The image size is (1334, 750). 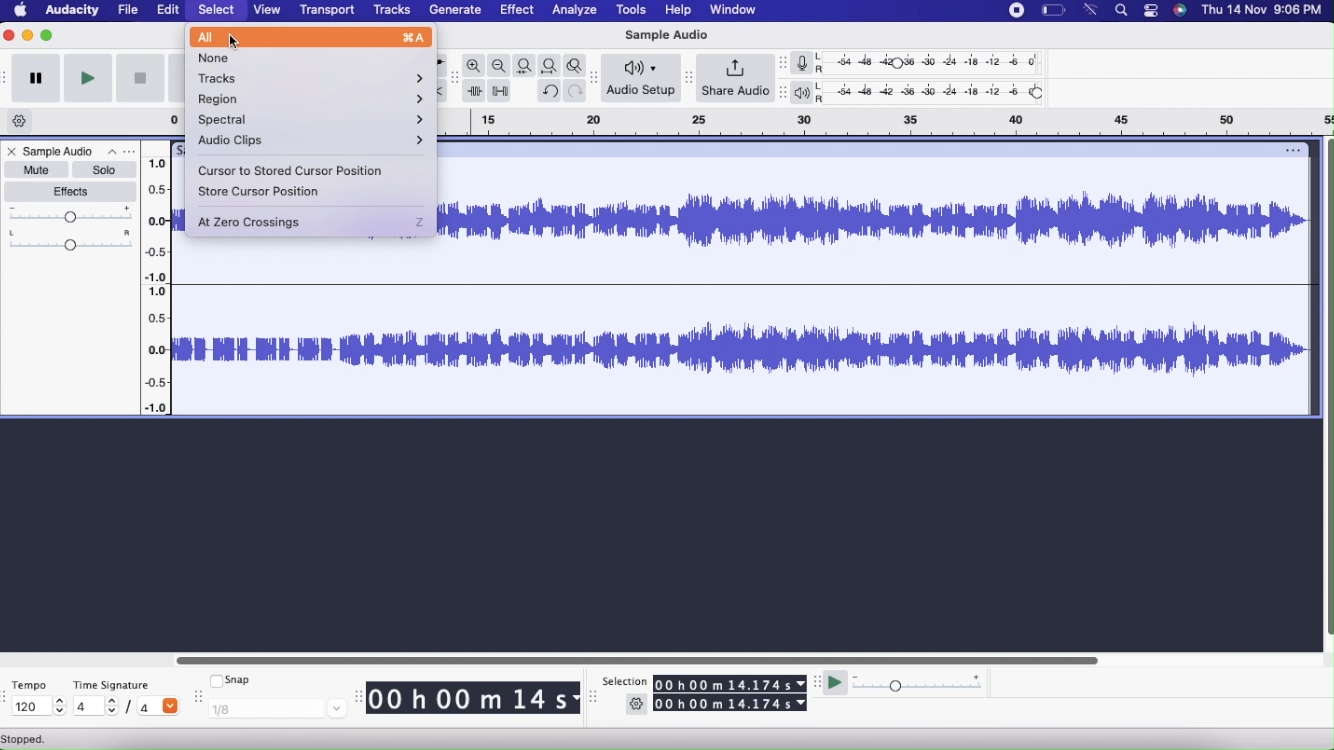 I want to click on Settings, so click(x=637, y=706).